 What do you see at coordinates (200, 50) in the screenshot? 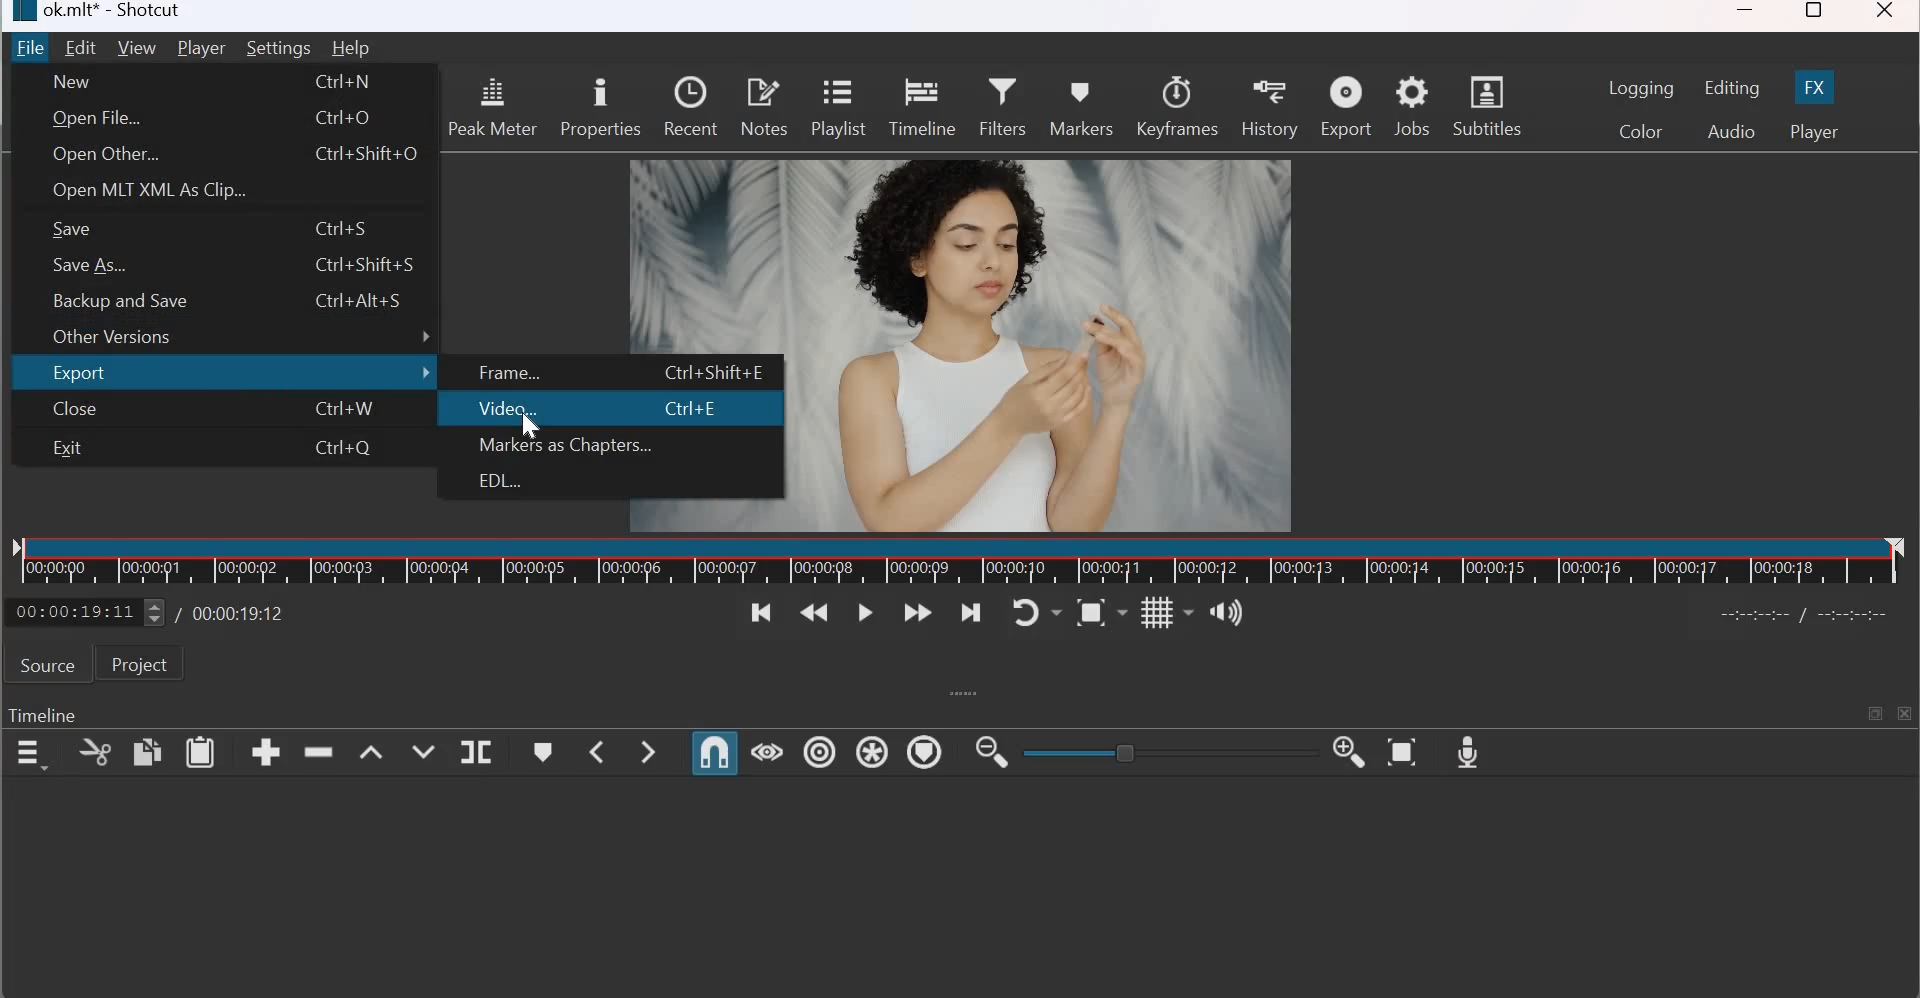
I see `Player` at bounding box center [200, 50].